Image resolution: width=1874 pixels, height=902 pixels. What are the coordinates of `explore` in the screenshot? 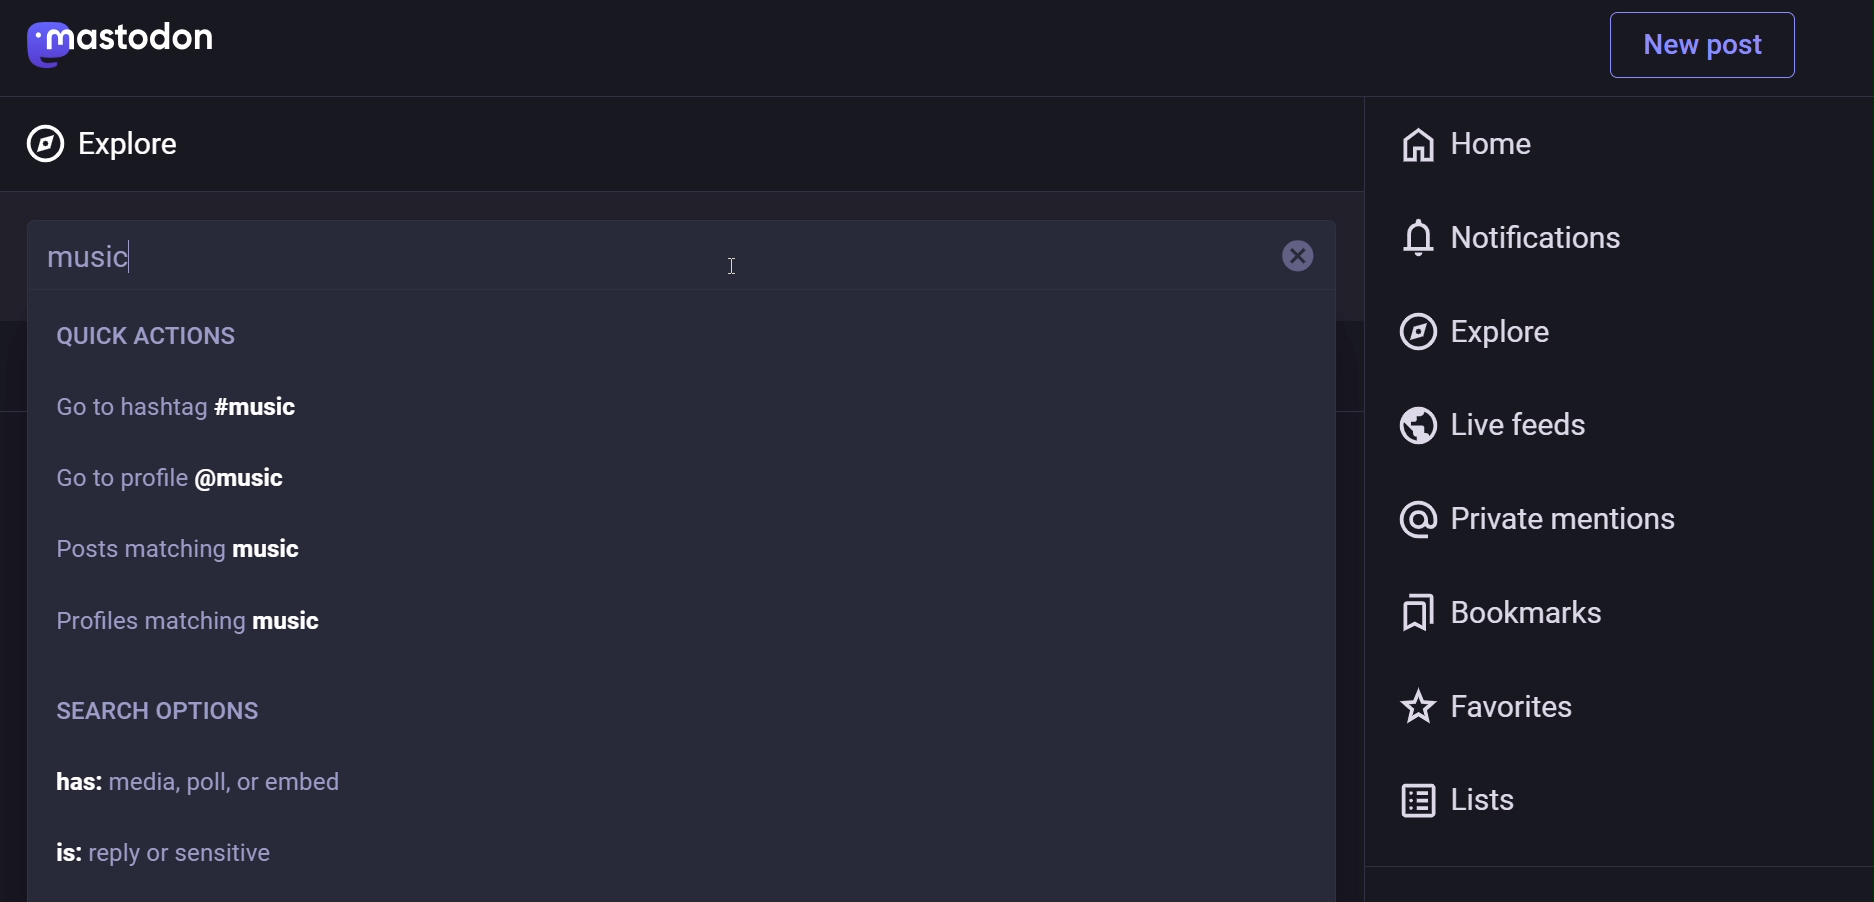 It's located at (1479, 329).